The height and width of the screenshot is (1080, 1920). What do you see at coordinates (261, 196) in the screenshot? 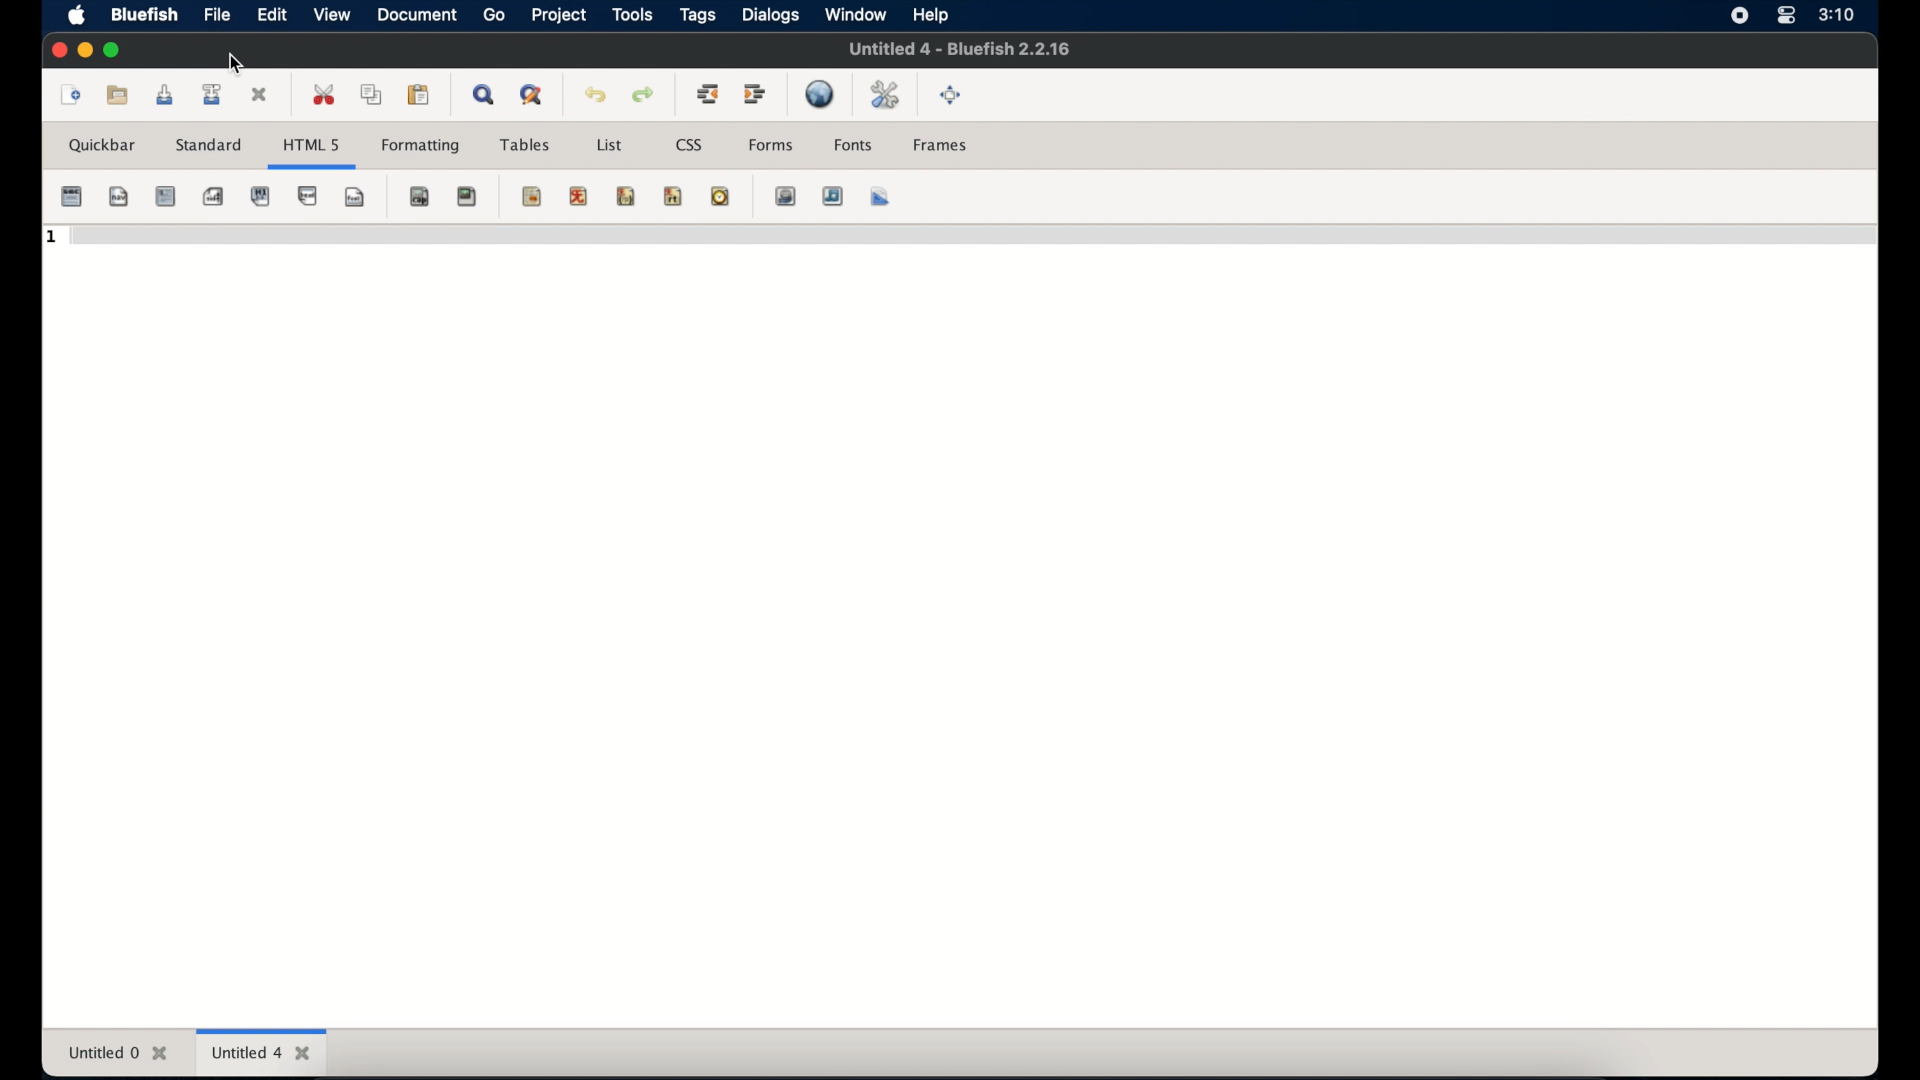
I see `paragraph` at bounding box center [261, 196].